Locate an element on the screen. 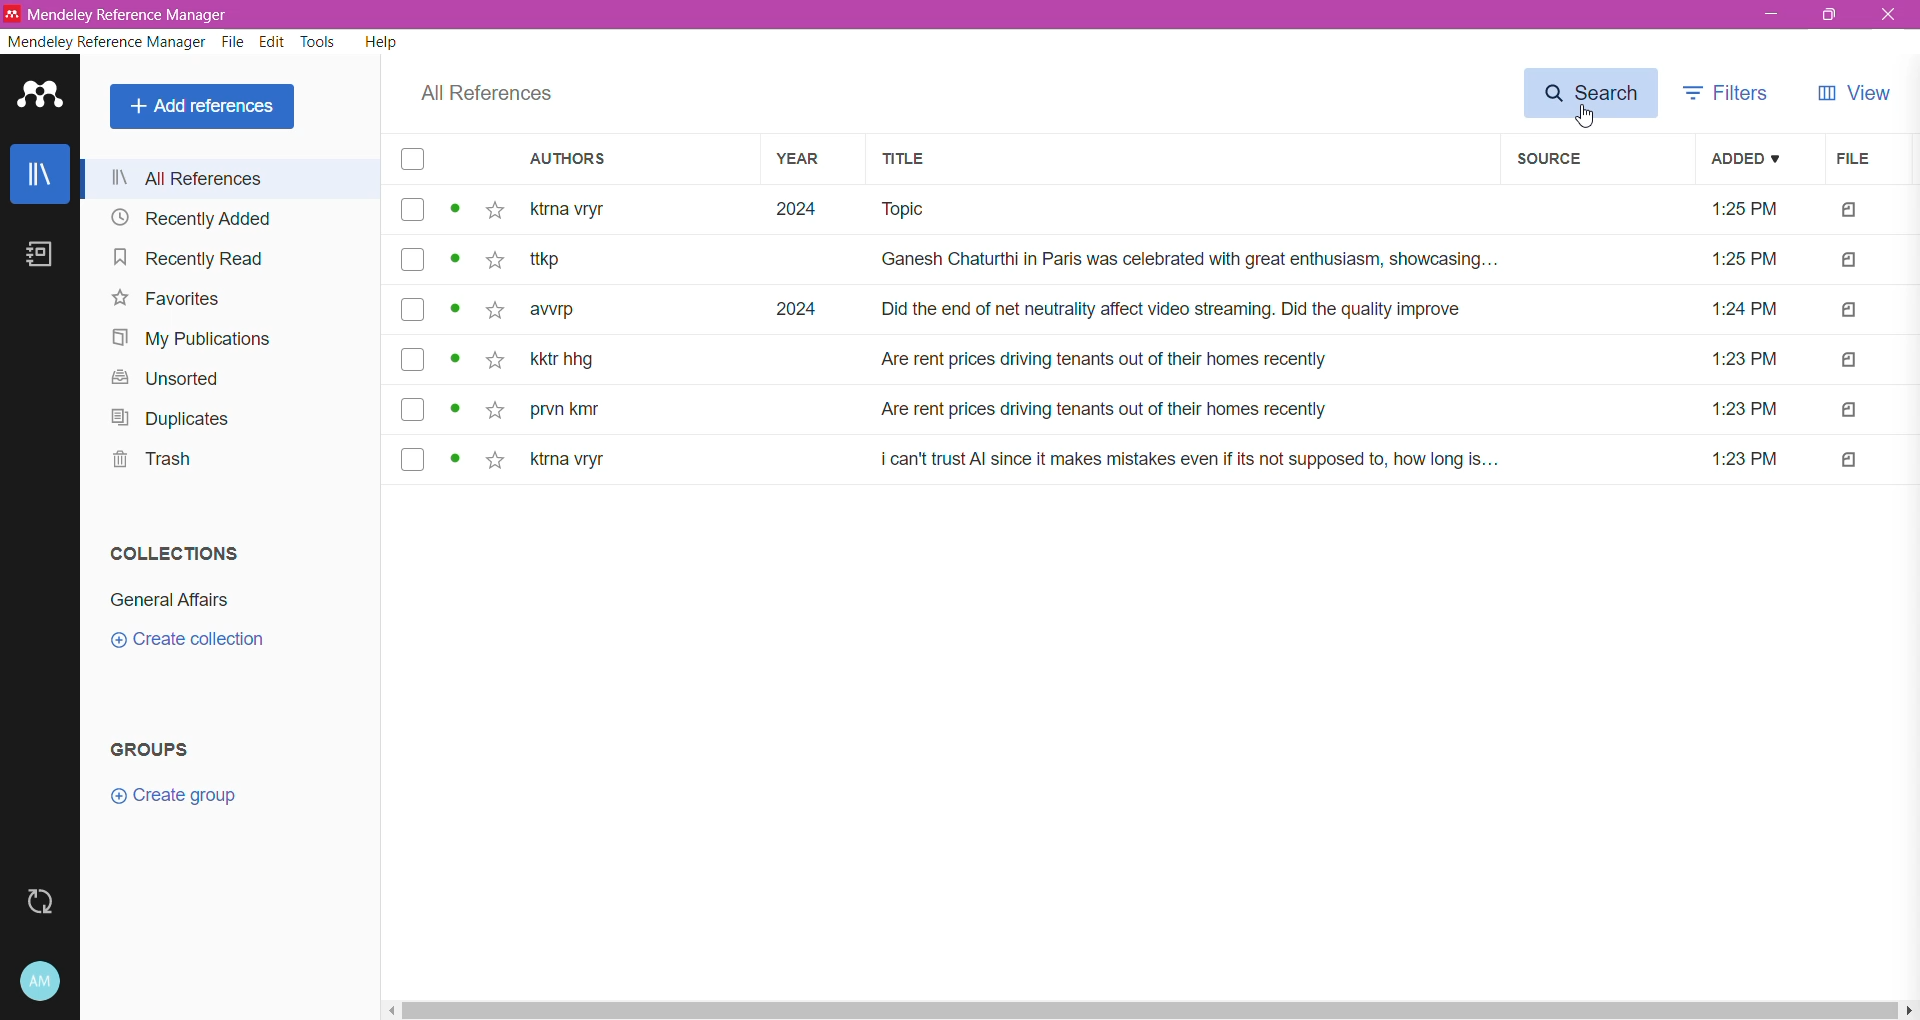  Application Logo is located at coordinates (41, 100).